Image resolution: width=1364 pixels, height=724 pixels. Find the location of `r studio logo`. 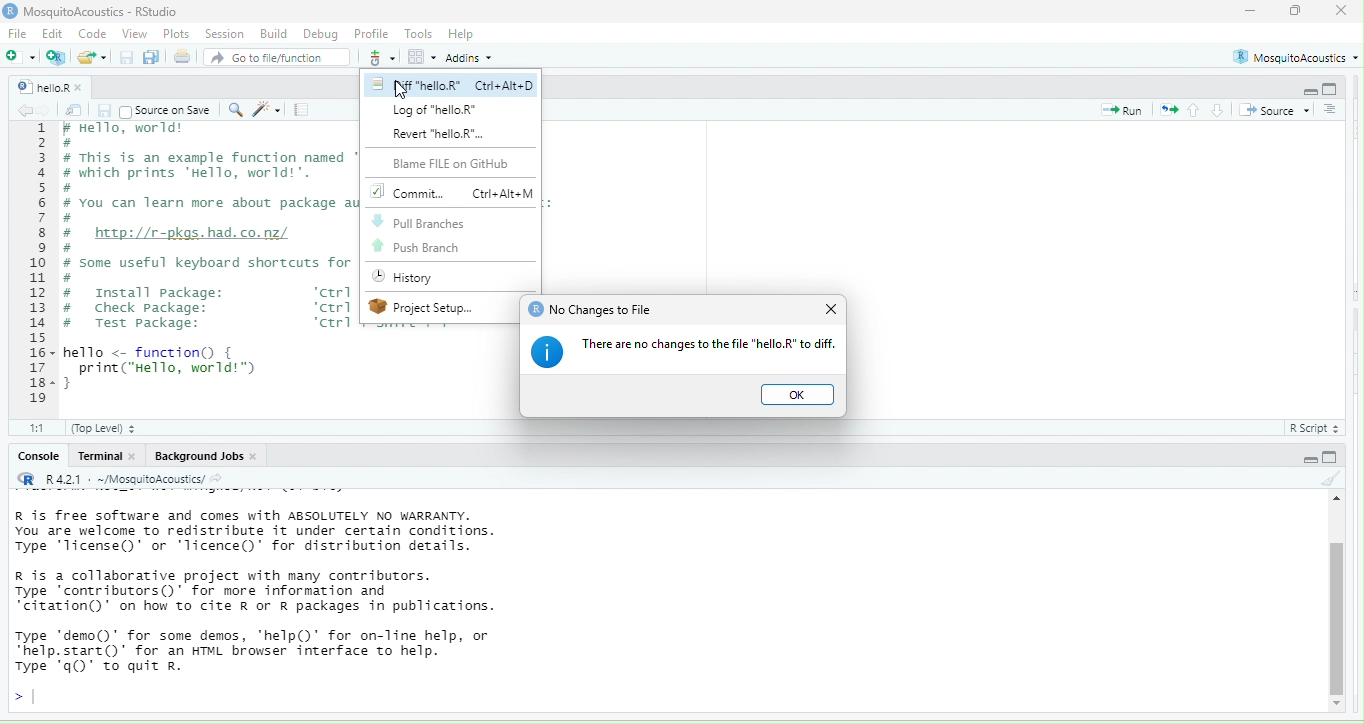

r studio logo is located at coordinates (11, 12).